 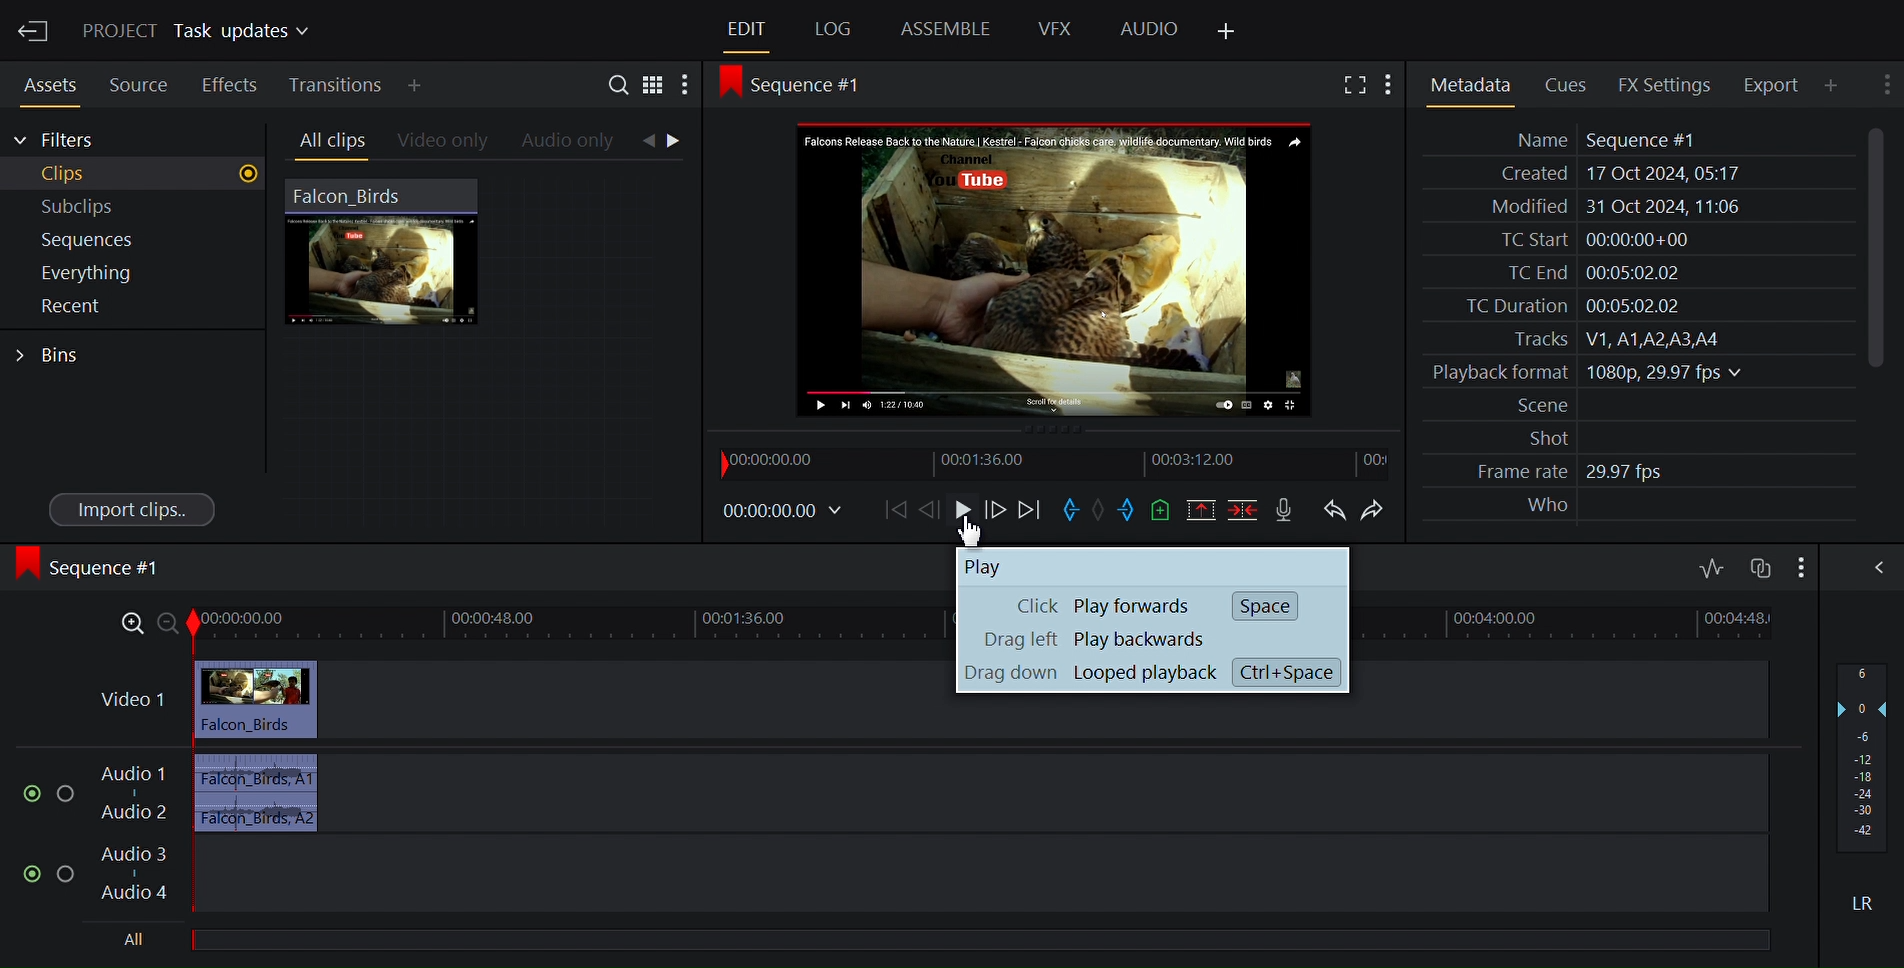 What do you see at coordinates (327, 141) in the screenshot?
I see `All clips` at bounding box center [327, 141].